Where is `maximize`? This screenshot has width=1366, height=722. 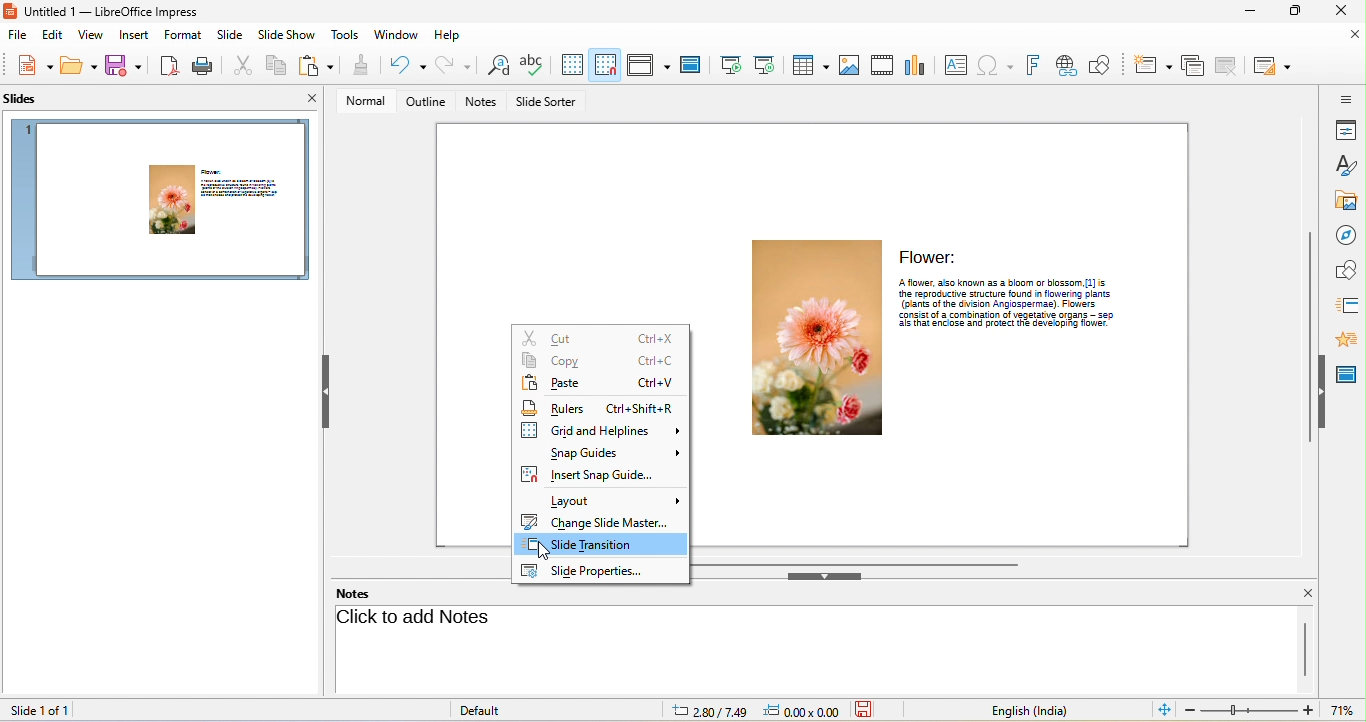
maximize is located at coordinates (1293, 12).